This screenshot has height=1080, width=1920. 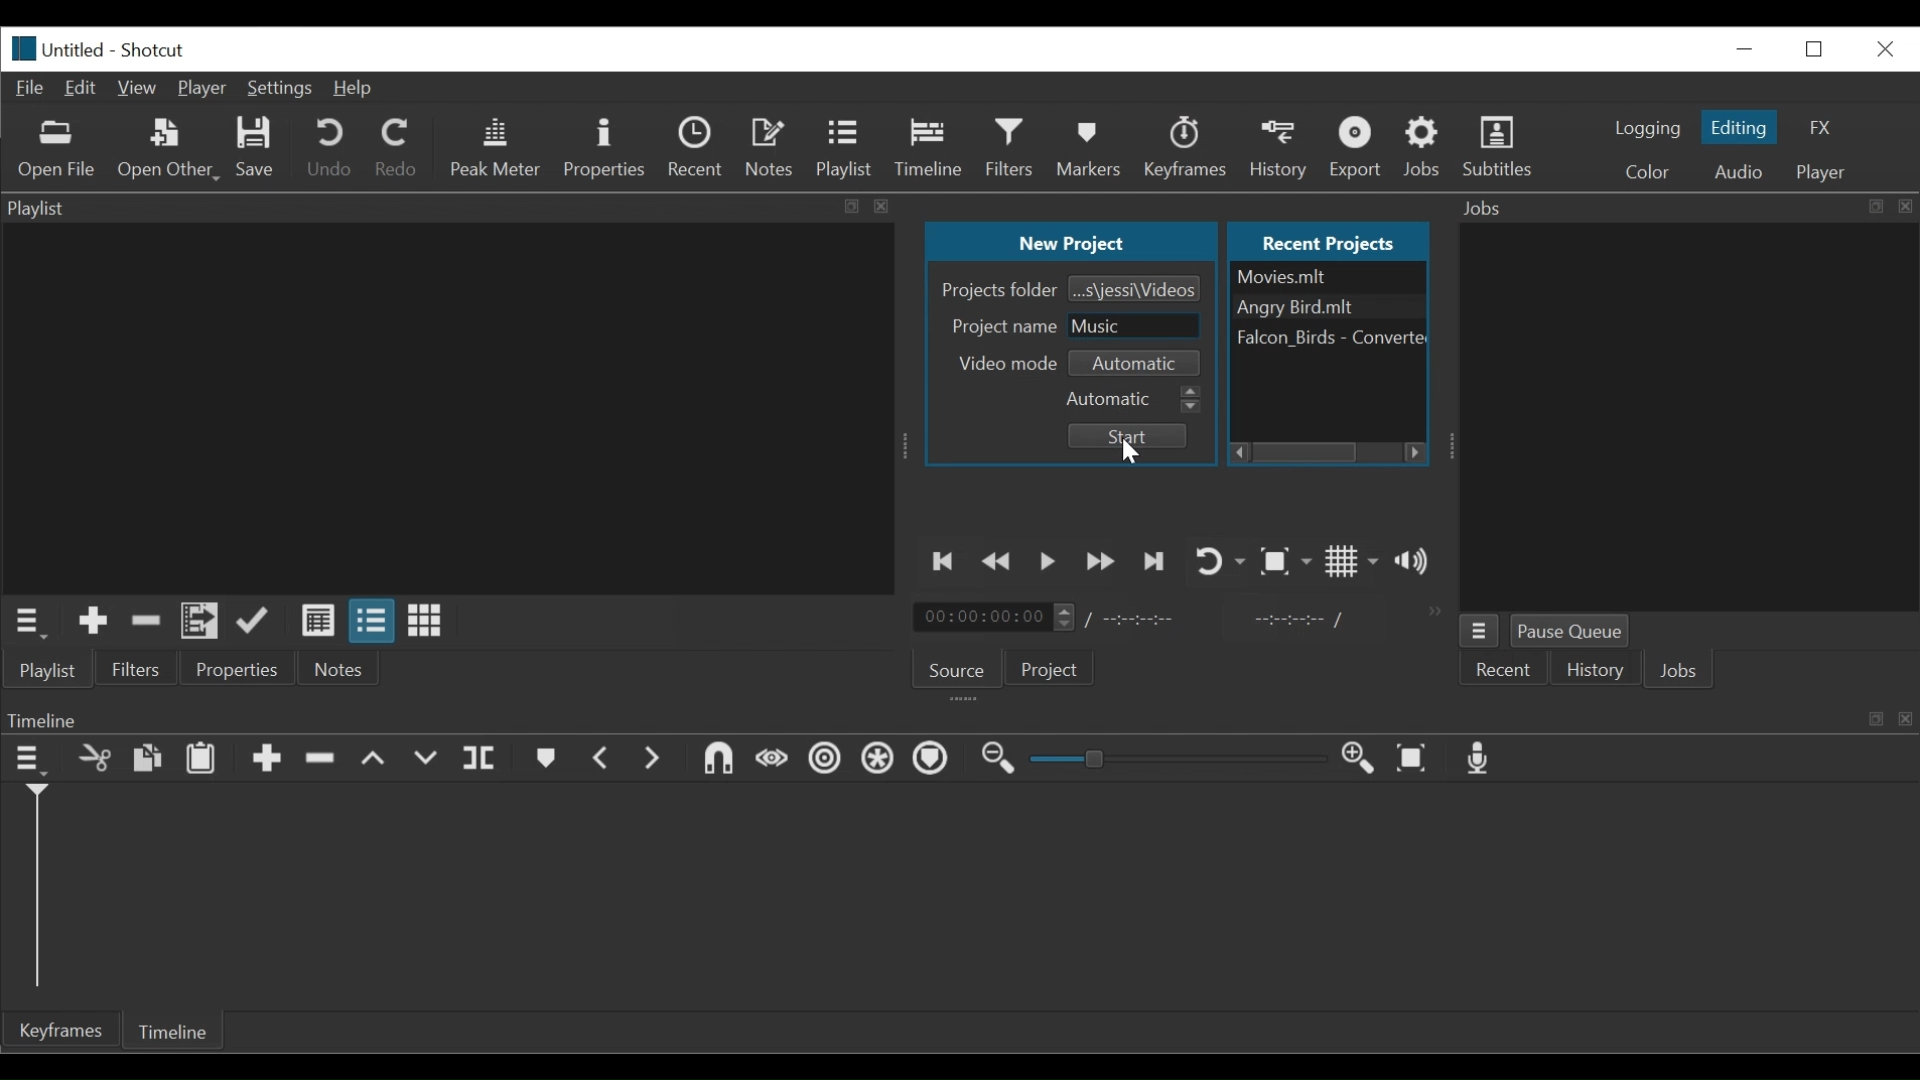 I want to click on Select Video mode, so click(x=1138, y=362).